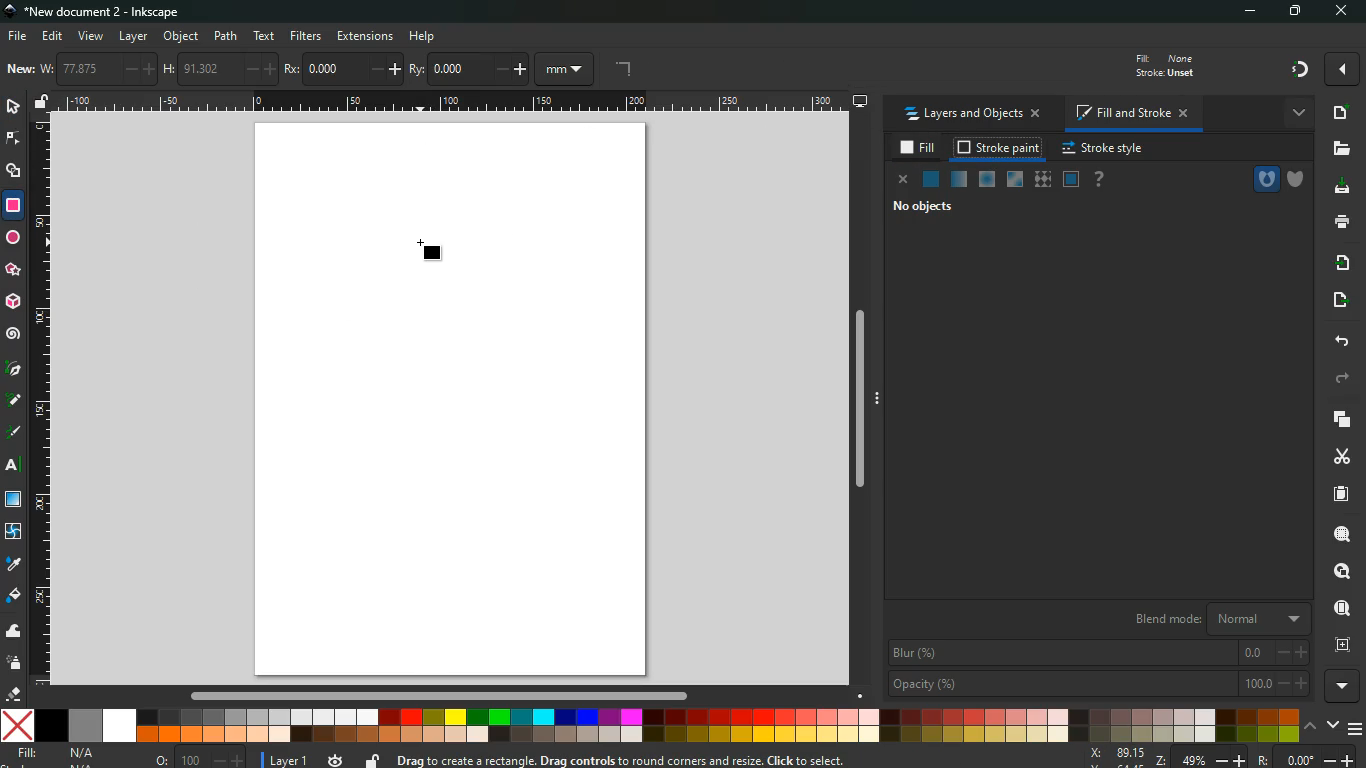 The height and width of the screenshot is (768, 1366). Describe the element at coordinates (1340, 458) in the screenshot. I see `cut` at that location.